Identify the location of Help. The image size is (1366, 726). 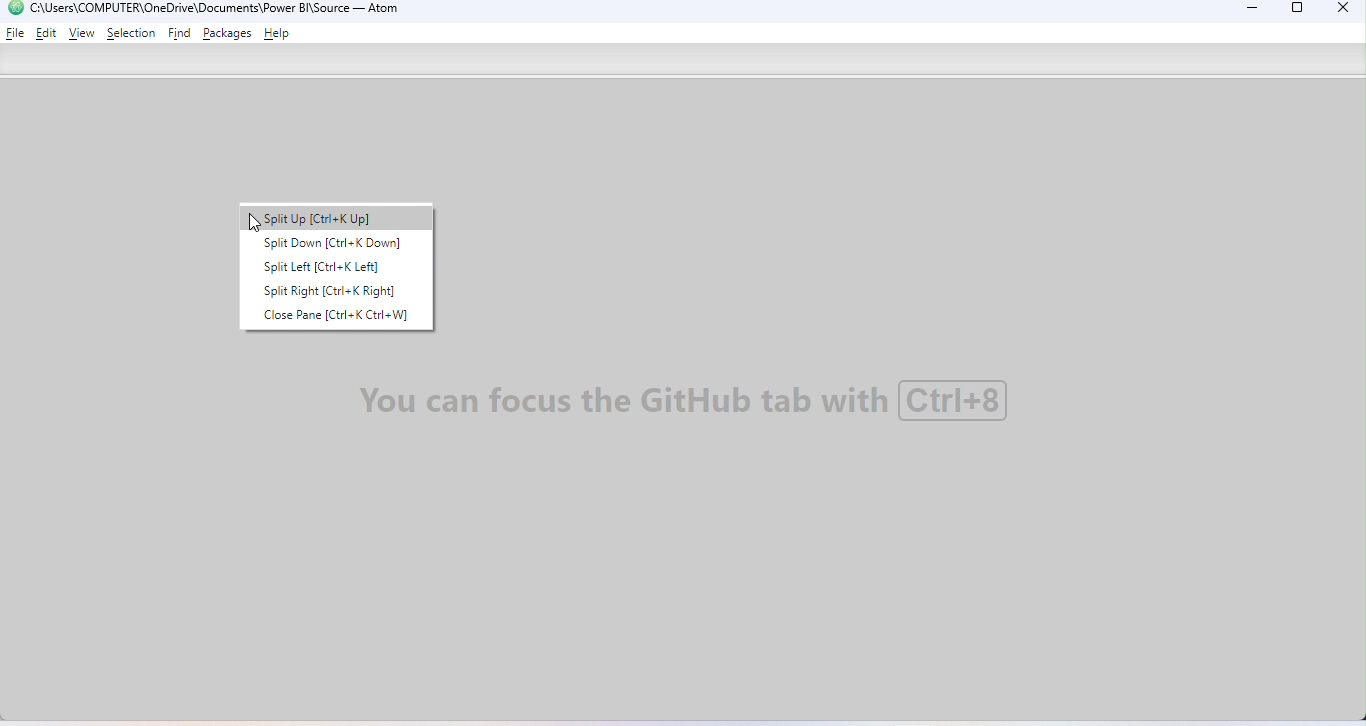
(280, 35).